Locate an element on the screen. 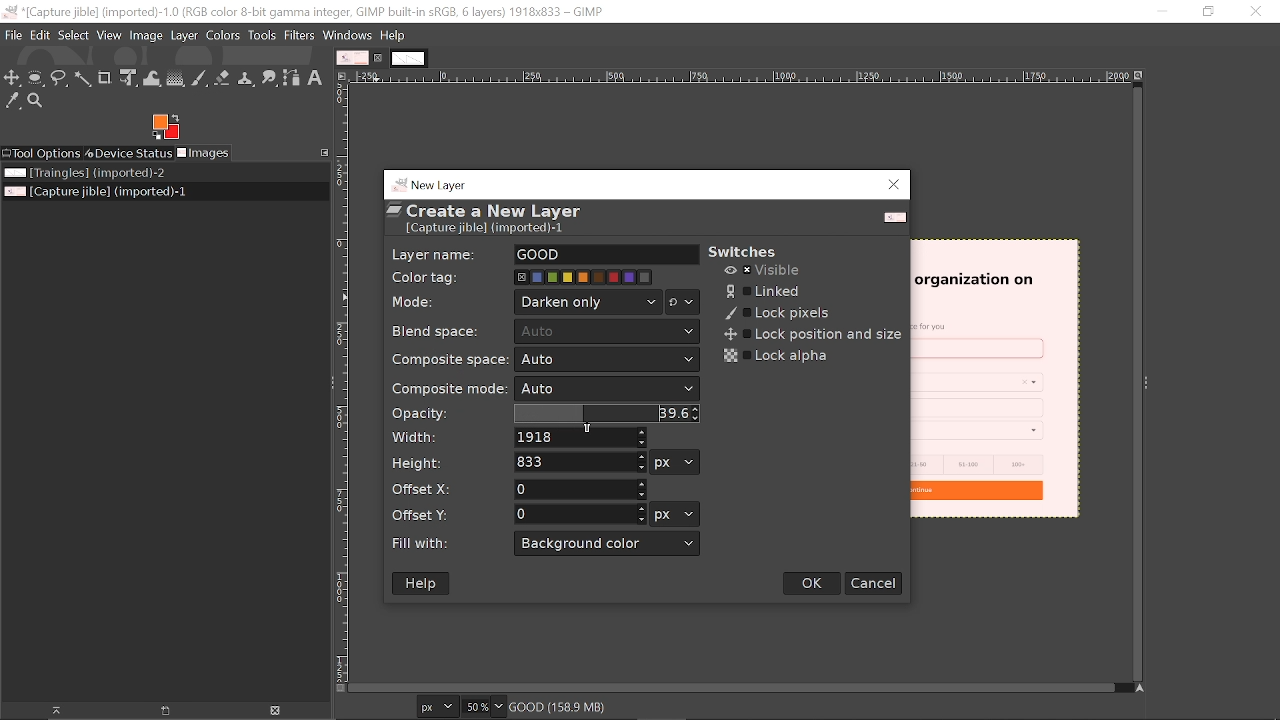  Offset Y: is located at coordinates (430, 513).